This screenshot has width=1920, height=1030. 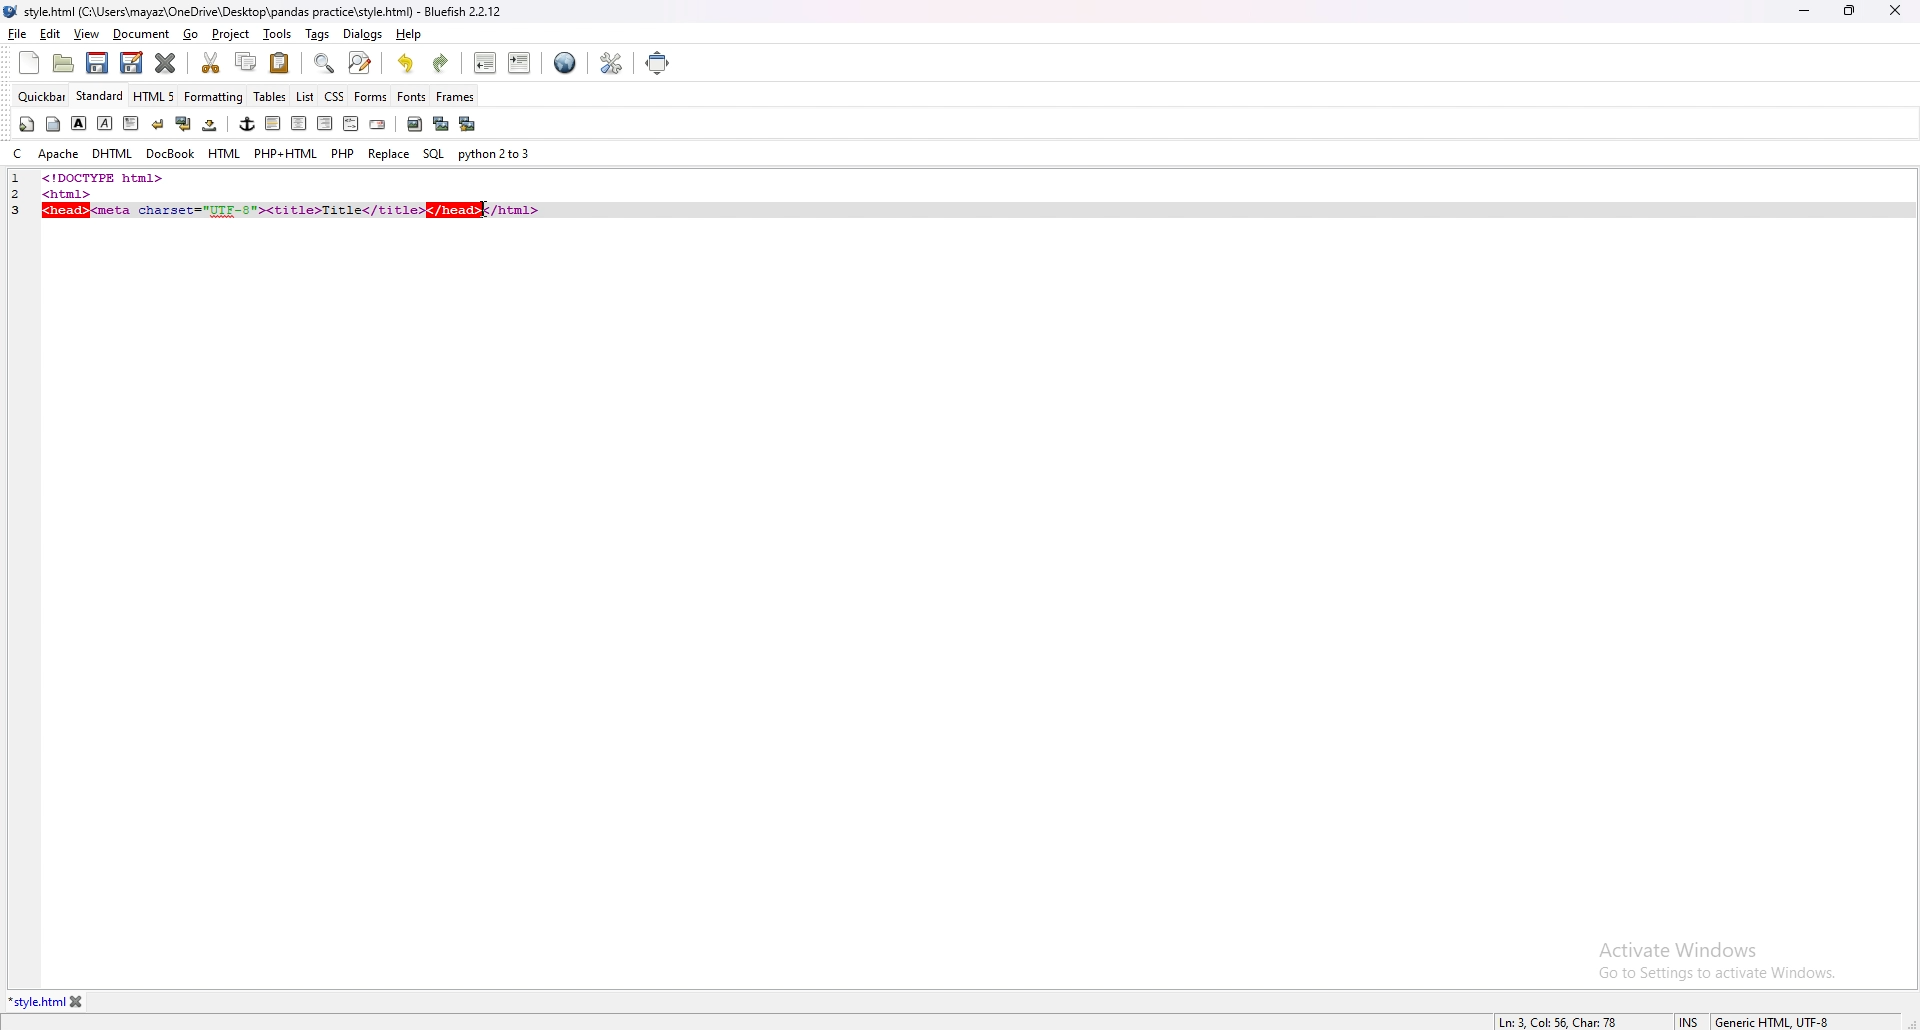 I want to click on sql, so click(x=433, y=153).